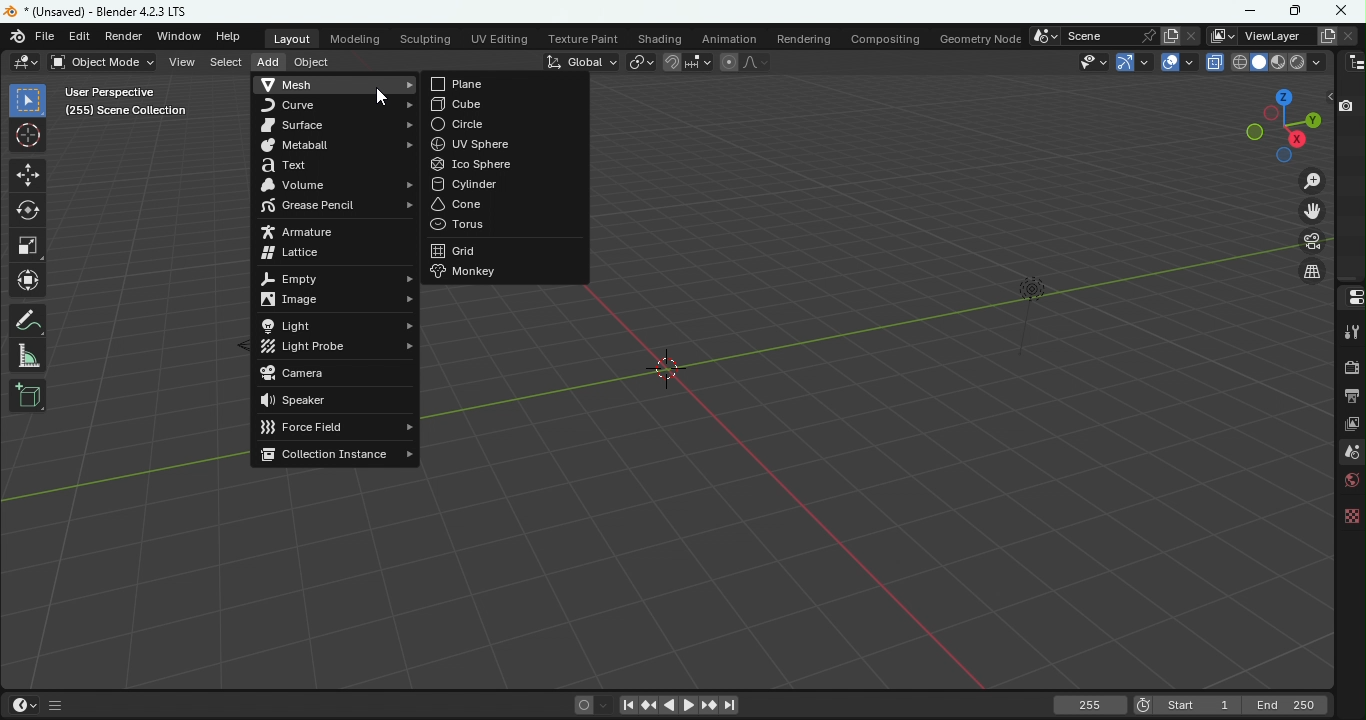  What do you see at coordinates (337, 184) in the screenshot?
I see `Volume` at bounding box center [337, 184].